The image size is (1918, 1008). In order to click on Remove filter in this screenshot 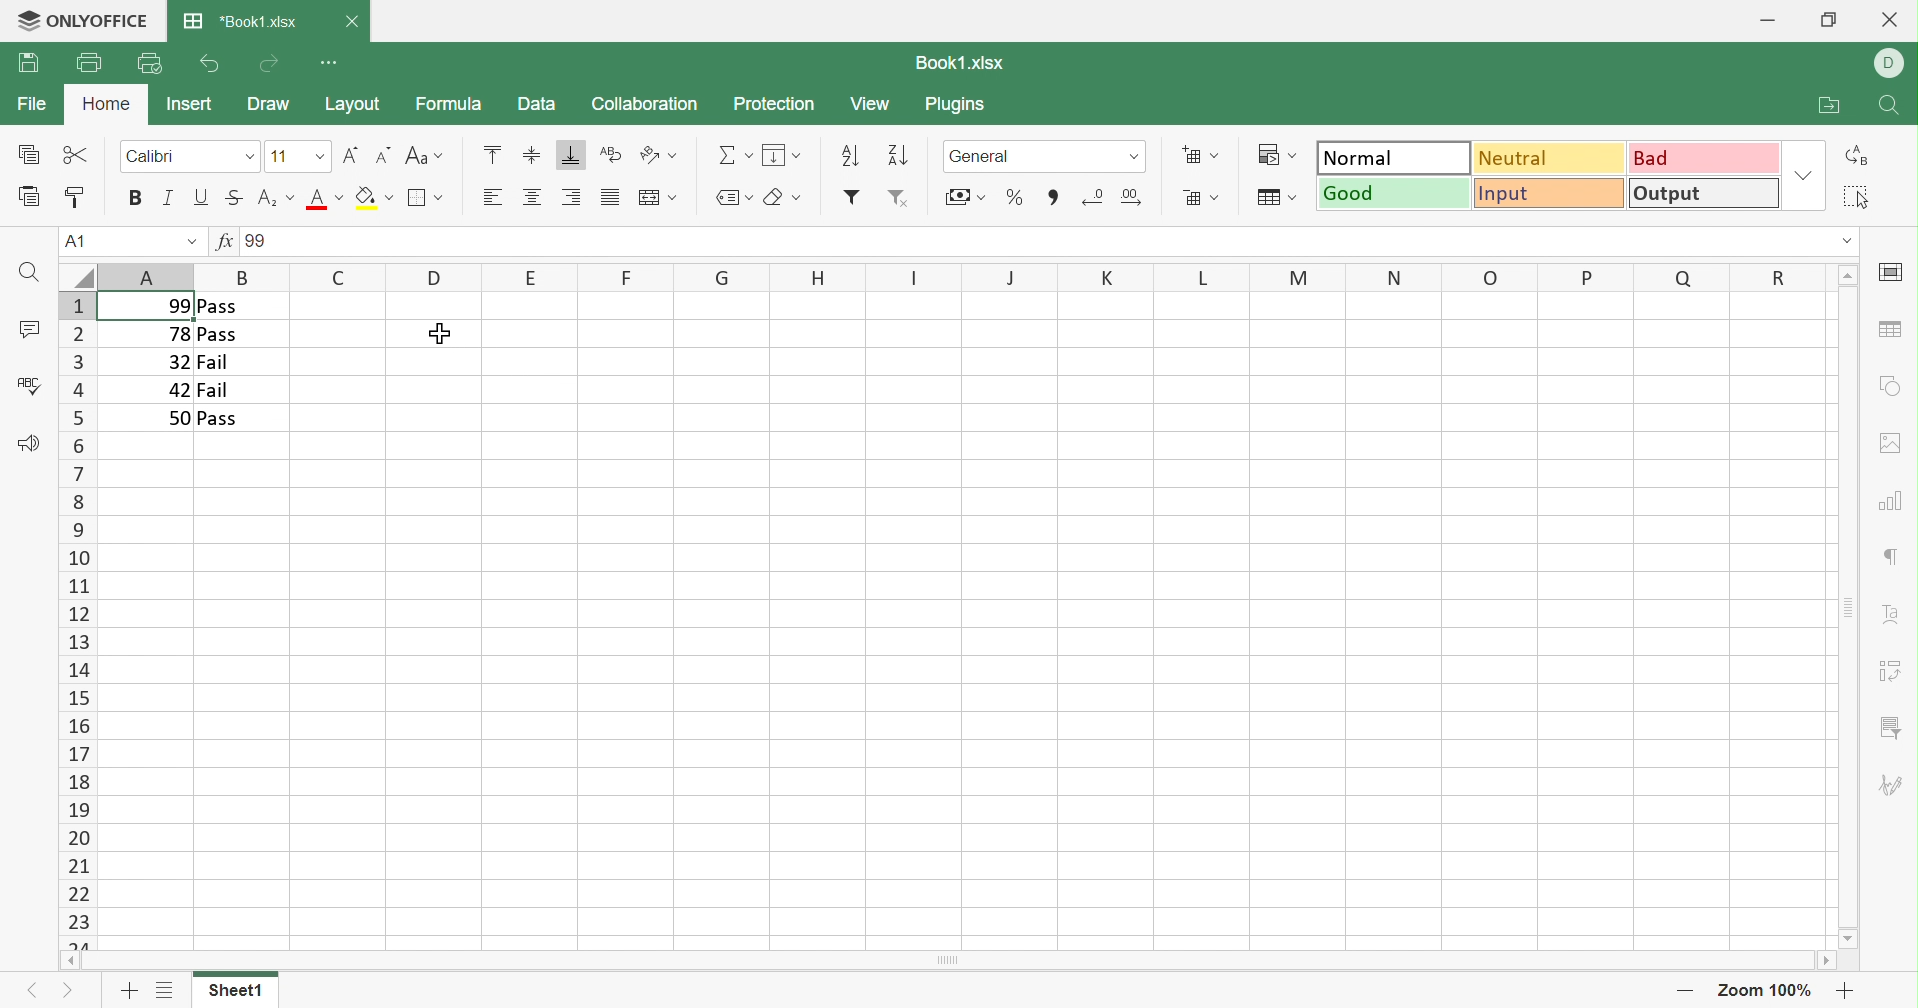, I will do `click(898, 198)`.